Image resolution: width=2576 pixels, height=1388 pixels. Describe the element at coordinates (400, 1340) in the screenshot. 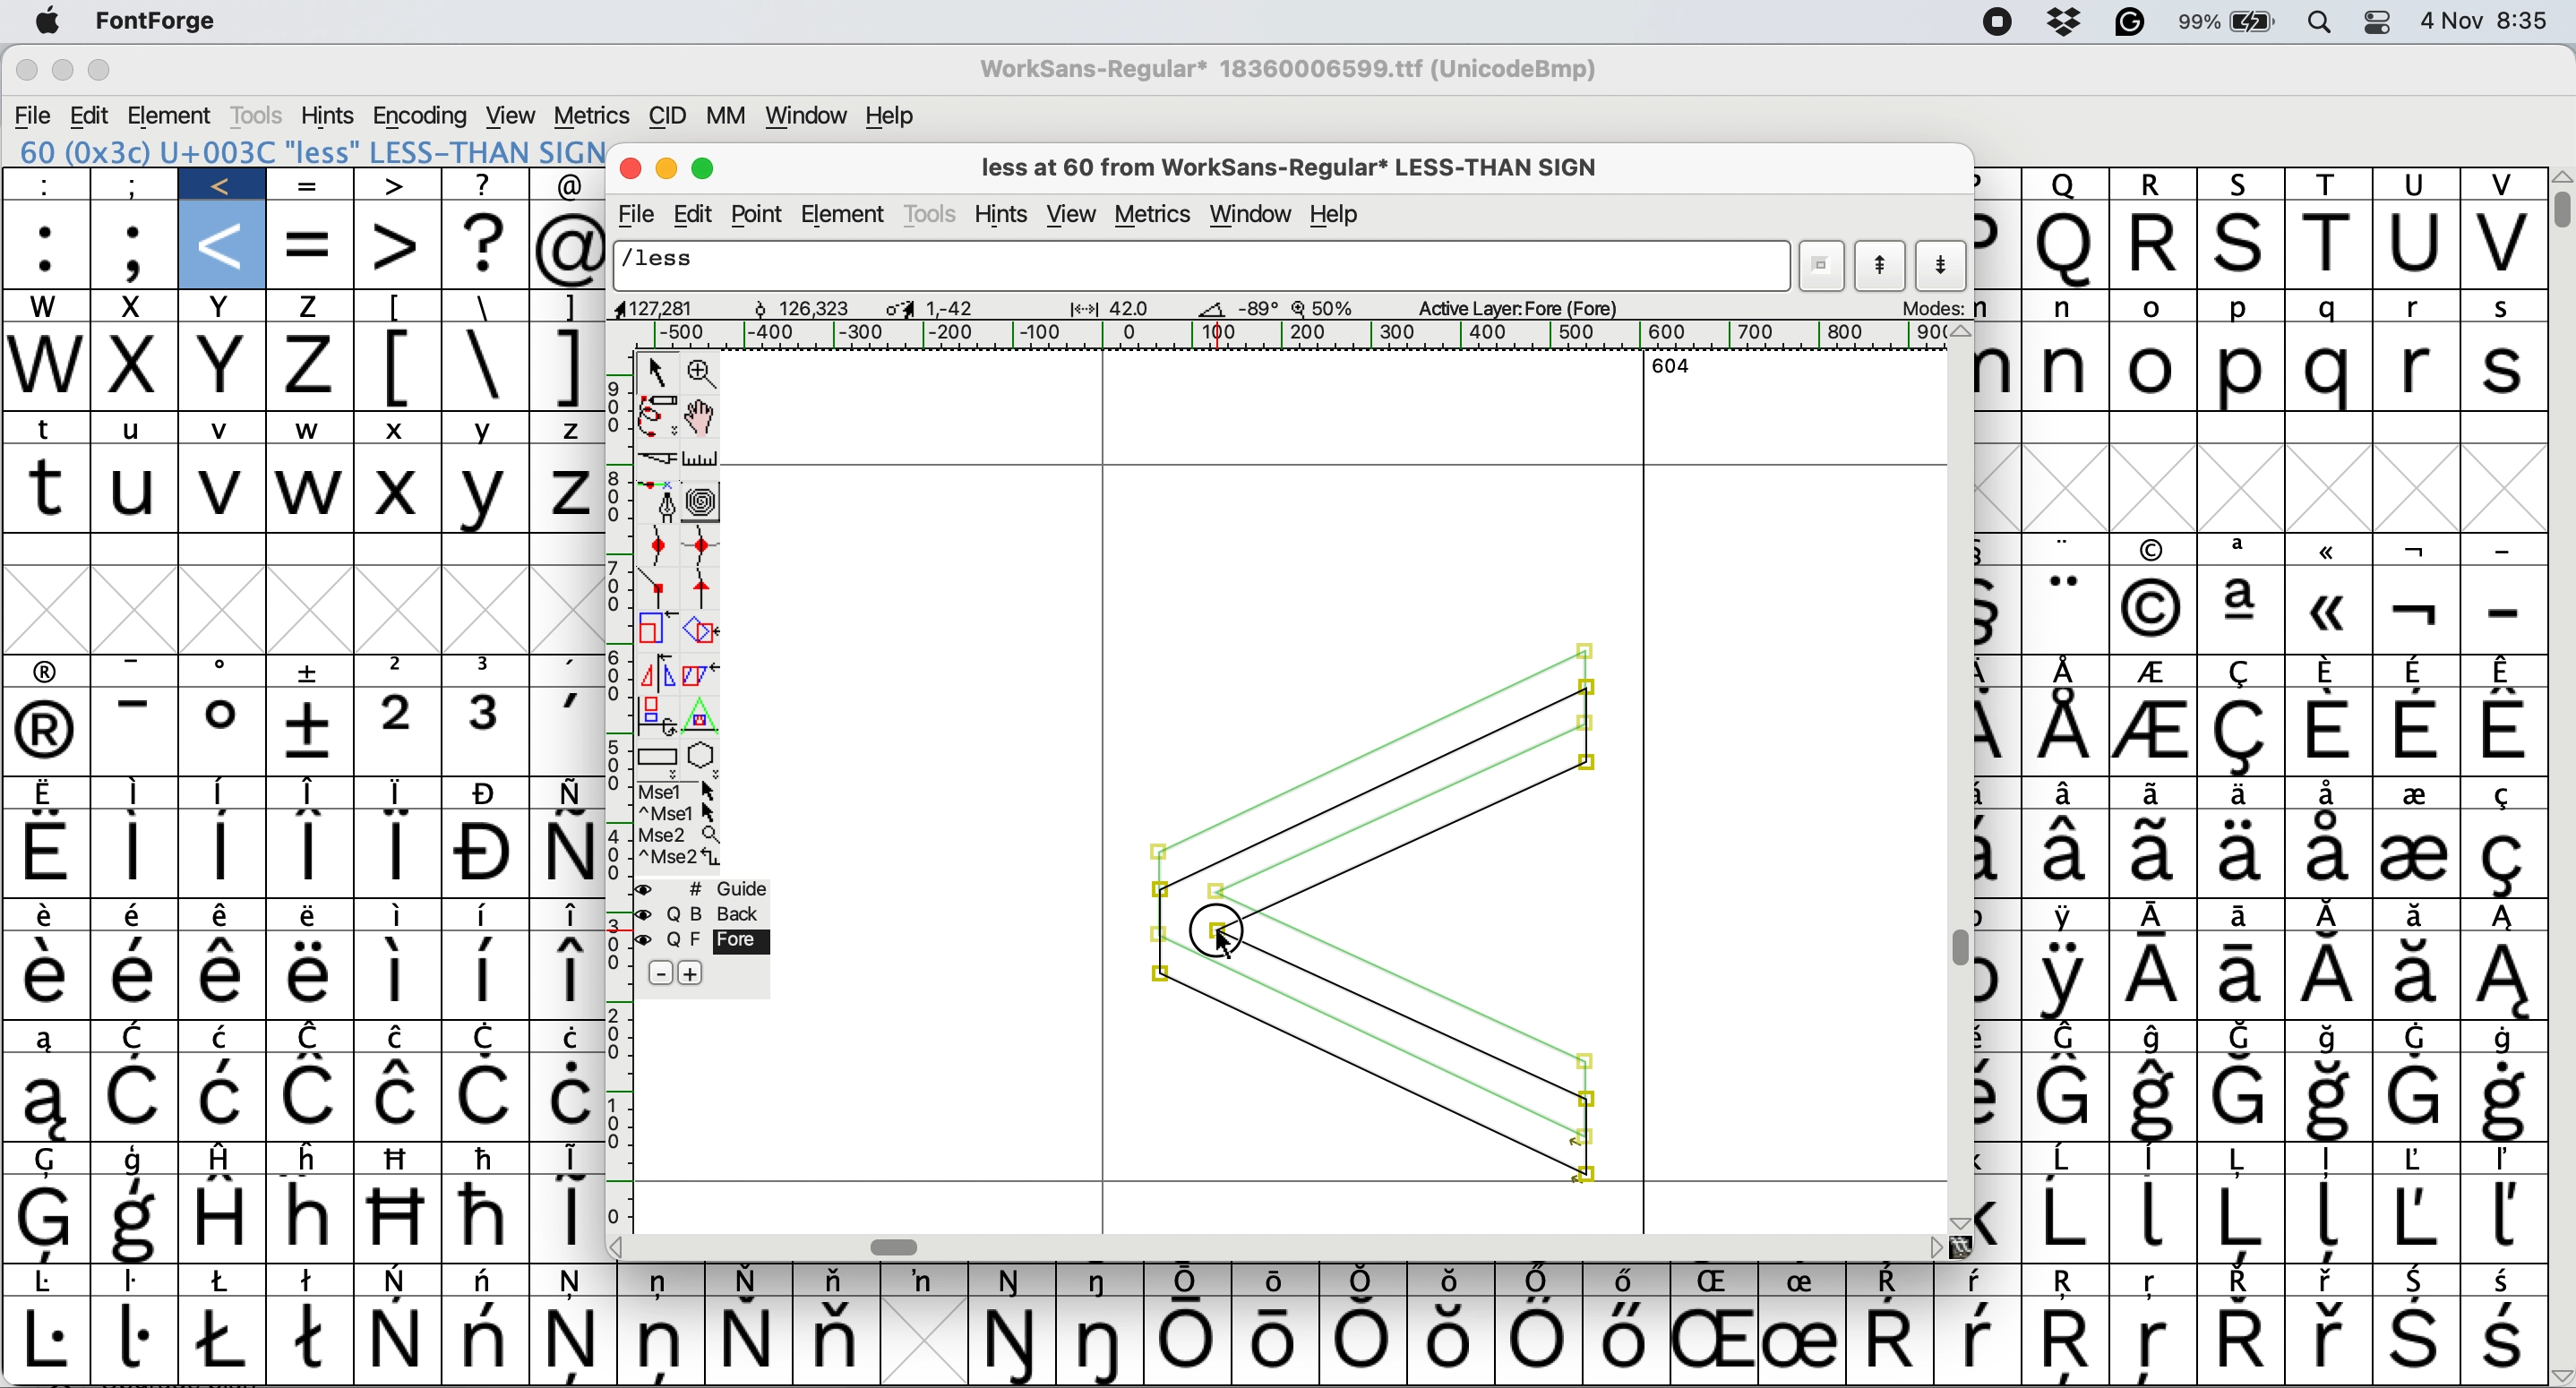

I see `Symbol` at that location.